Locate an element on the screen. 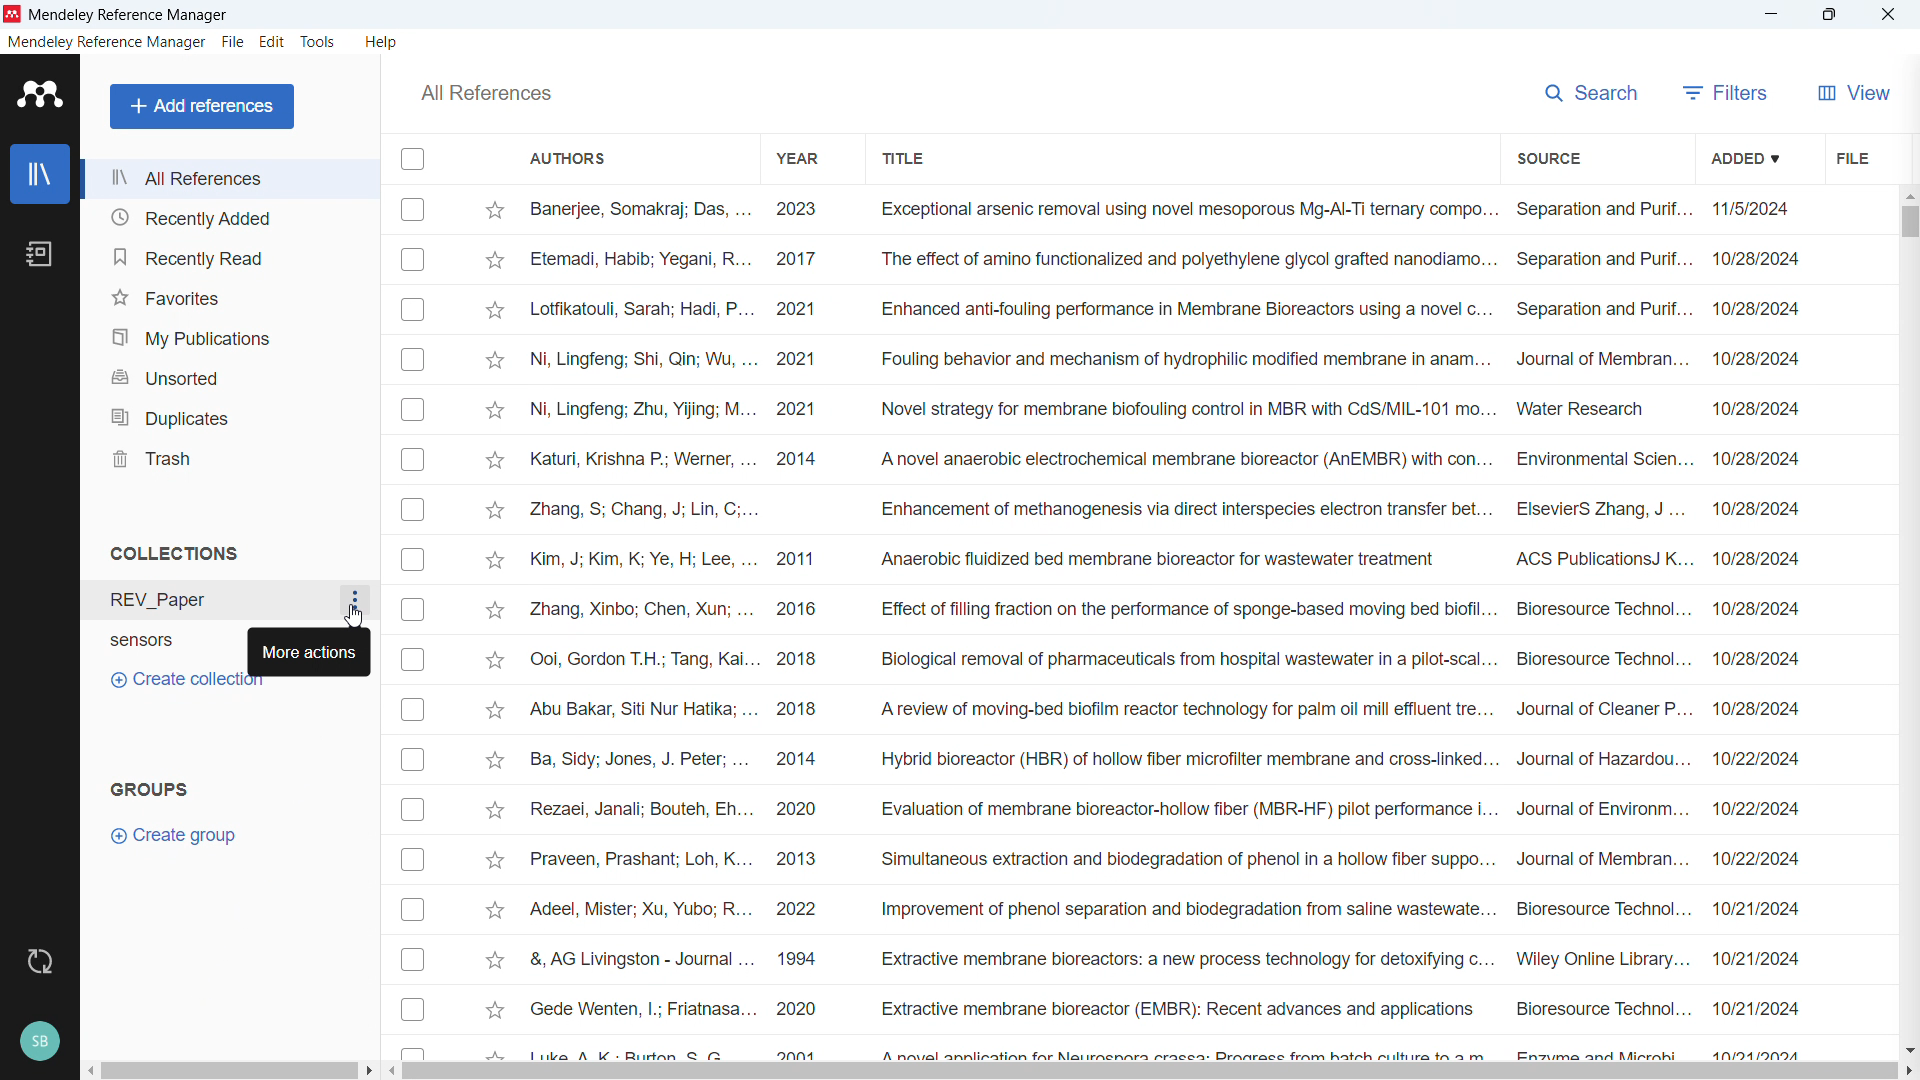  Recently added  is located at coordinates (230, 217).